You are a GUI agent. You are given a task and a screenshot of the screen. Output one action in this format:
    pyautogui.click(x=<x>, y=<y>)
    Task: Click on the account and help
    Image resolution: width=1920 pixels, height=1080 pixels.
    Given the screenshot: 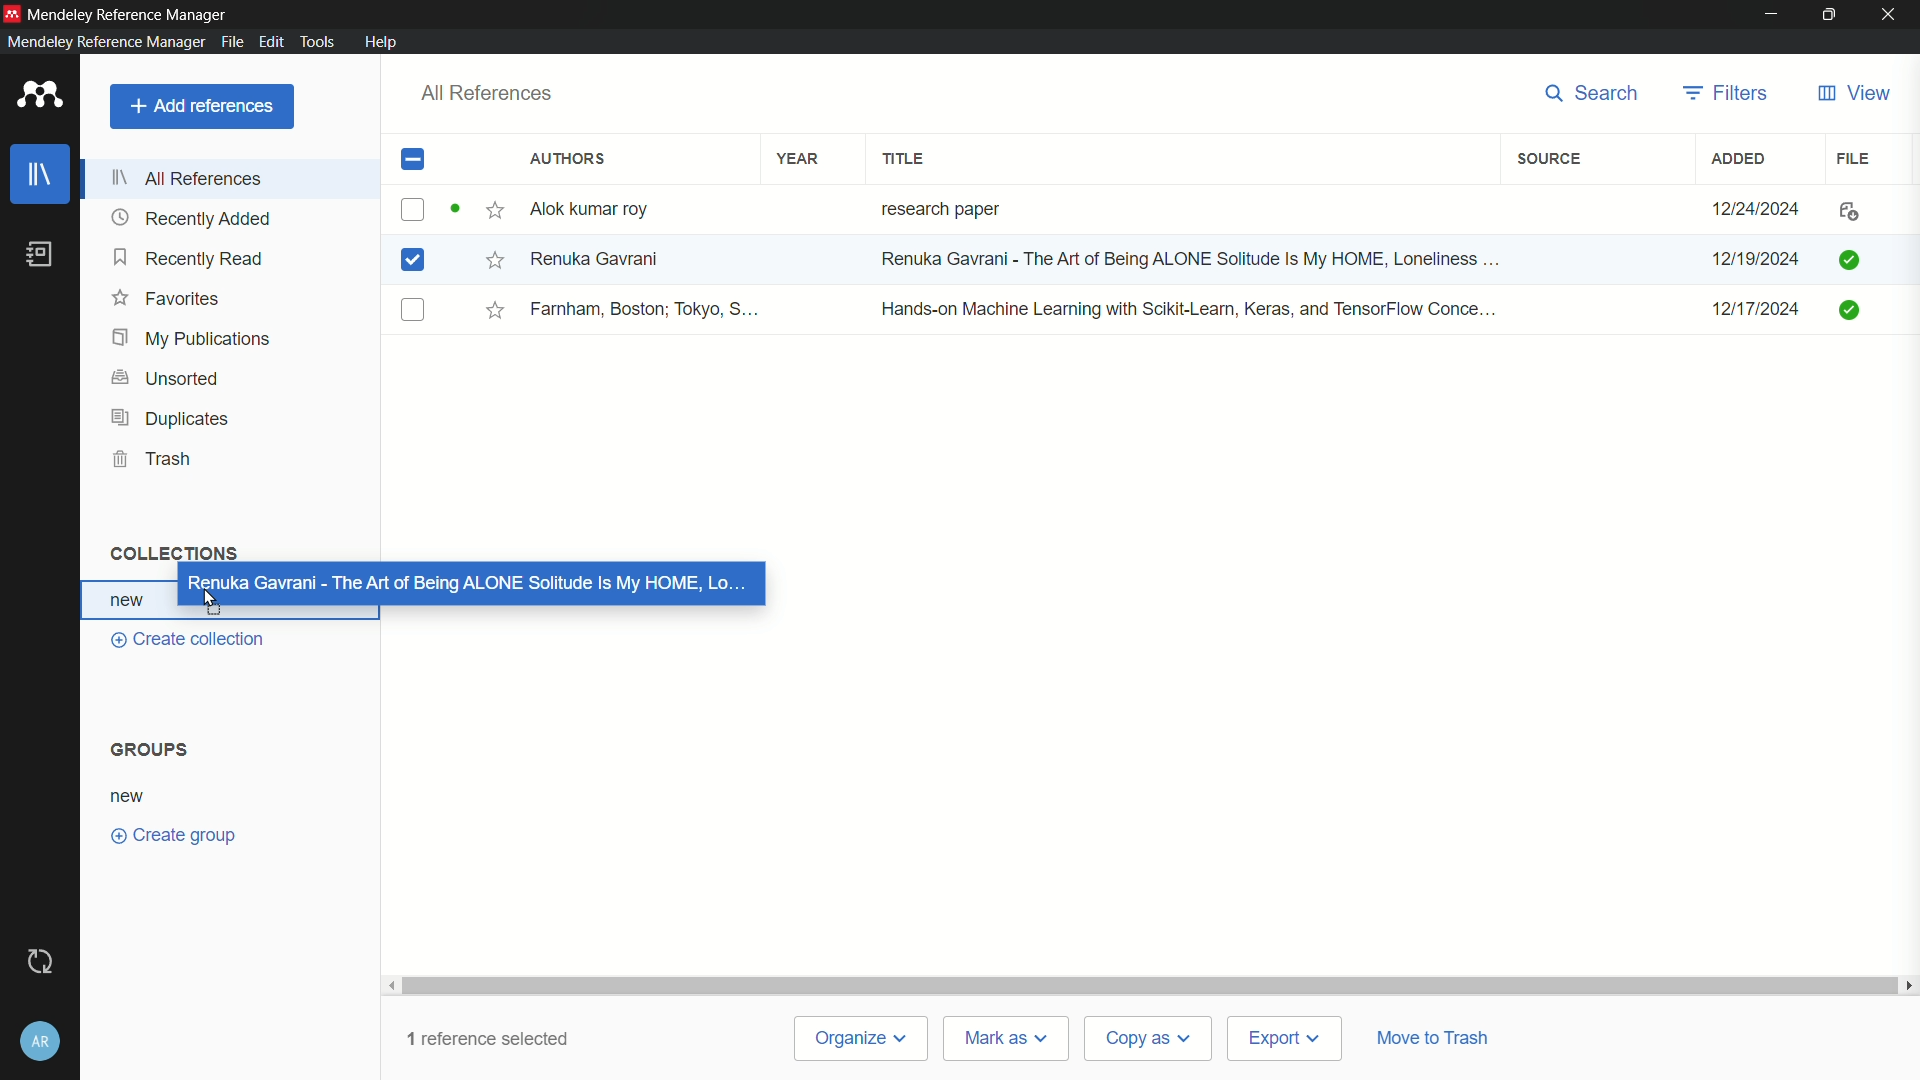 What is the action you would take?
    pyautogui.click(x=40, y=1038)
    